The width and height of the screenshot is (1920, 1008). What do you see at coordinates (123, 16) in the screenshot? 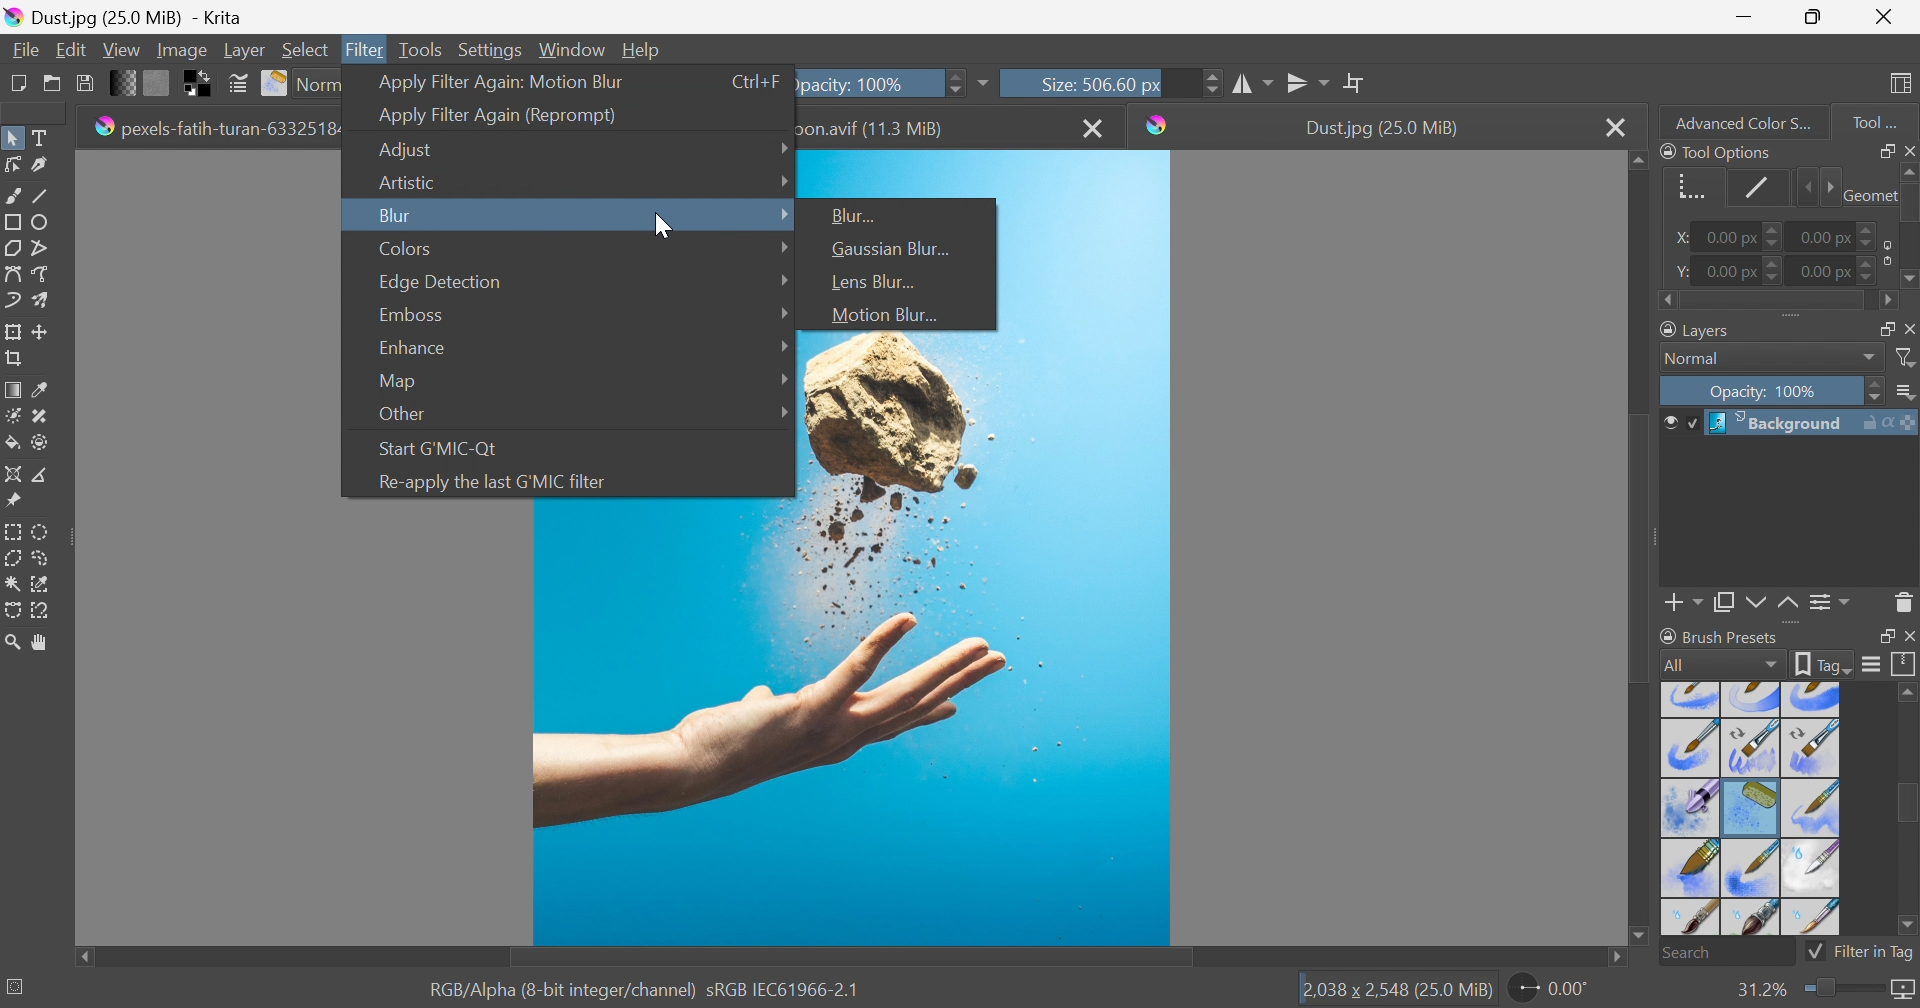
I see `Dust.jpg (25.0 MB)` at bounding box center [123, 16].